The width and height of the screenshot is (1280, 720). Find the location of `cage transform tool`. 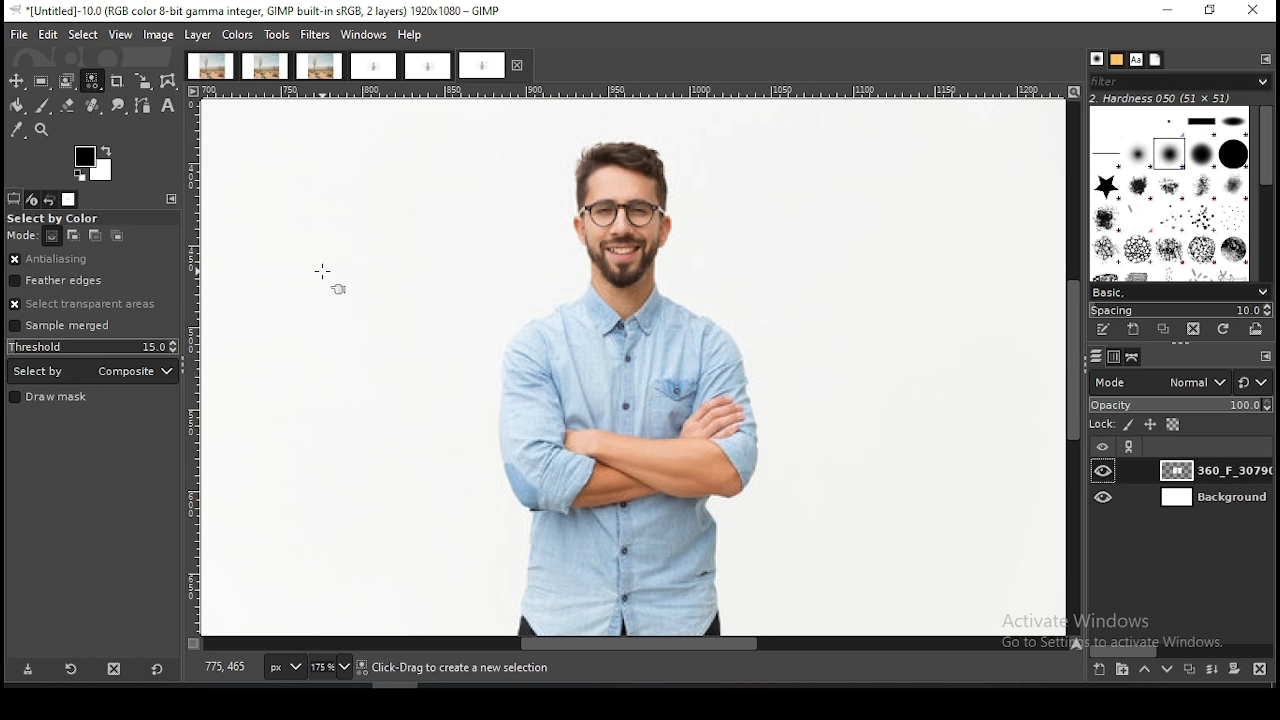

cage transform tool is located at coordinates (170, 81).